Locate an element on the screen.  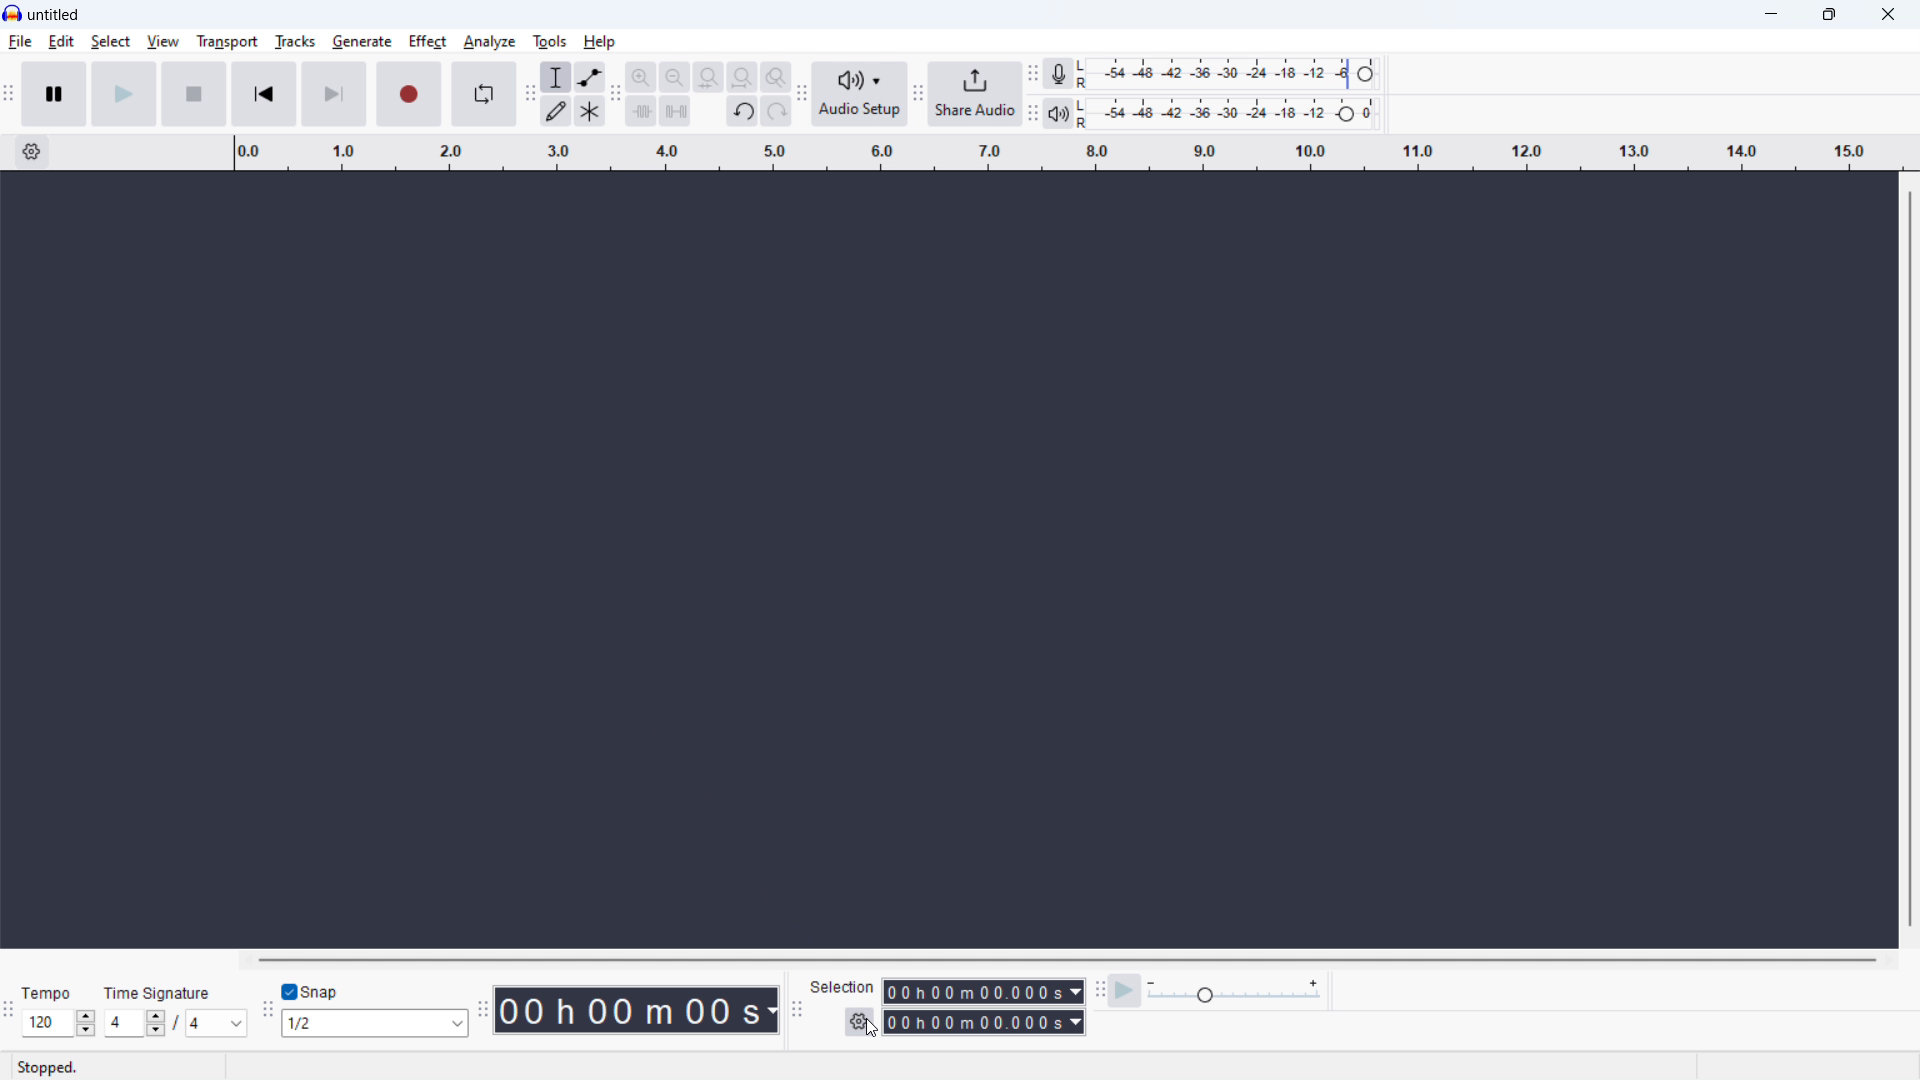
play is located at coordinates (125, 94).